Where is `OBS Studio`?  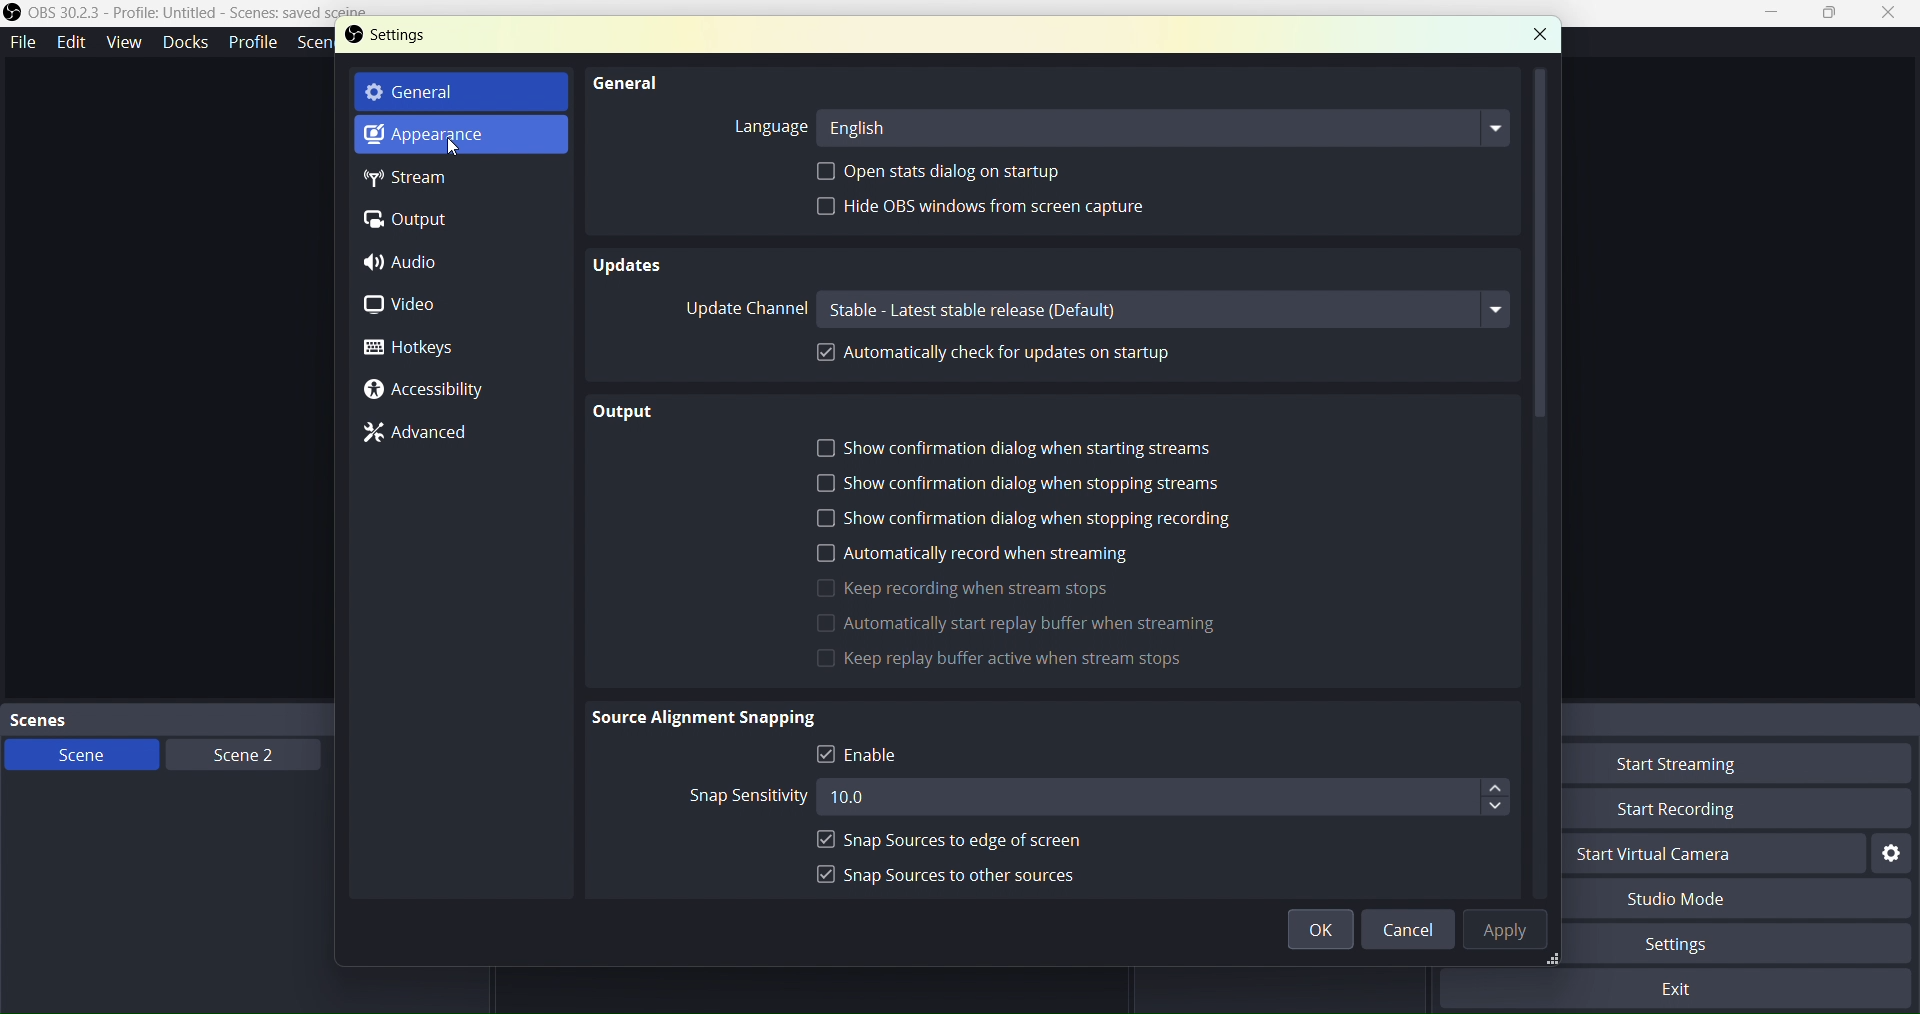 OBS Studio is located at coordinates (192, 17).